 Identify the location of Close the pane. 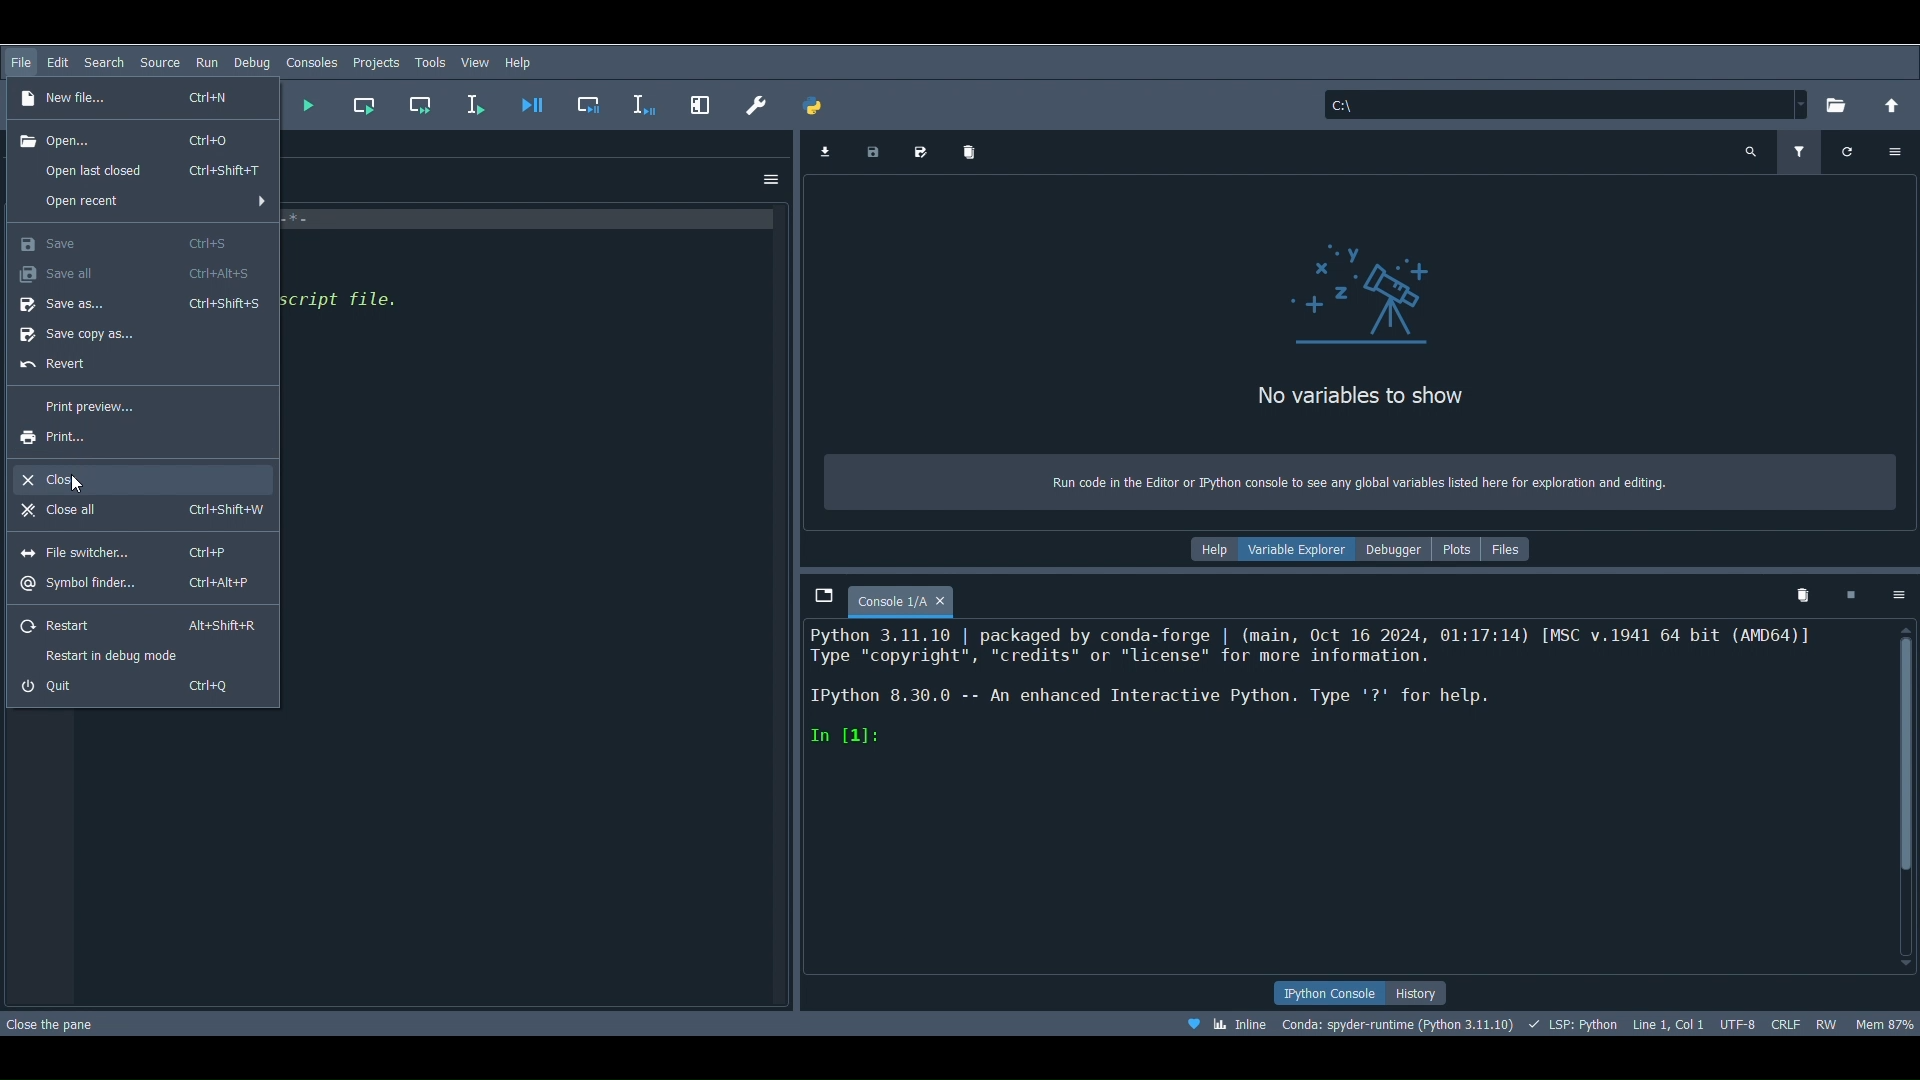
(53, 1022).